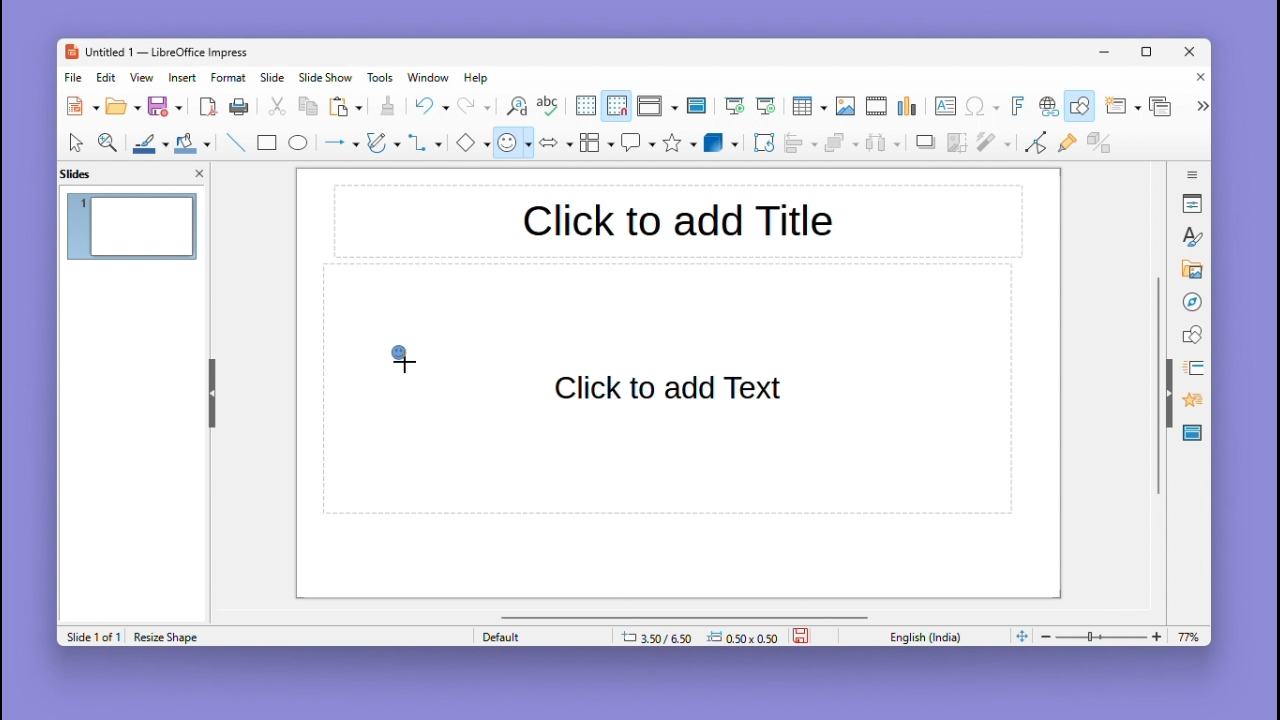 This screenshot has height=720, width=1280. What do you see at coordinates (173, 634) in the screenshot?
I see `Resize Shape` at bounding box center [173, 634].